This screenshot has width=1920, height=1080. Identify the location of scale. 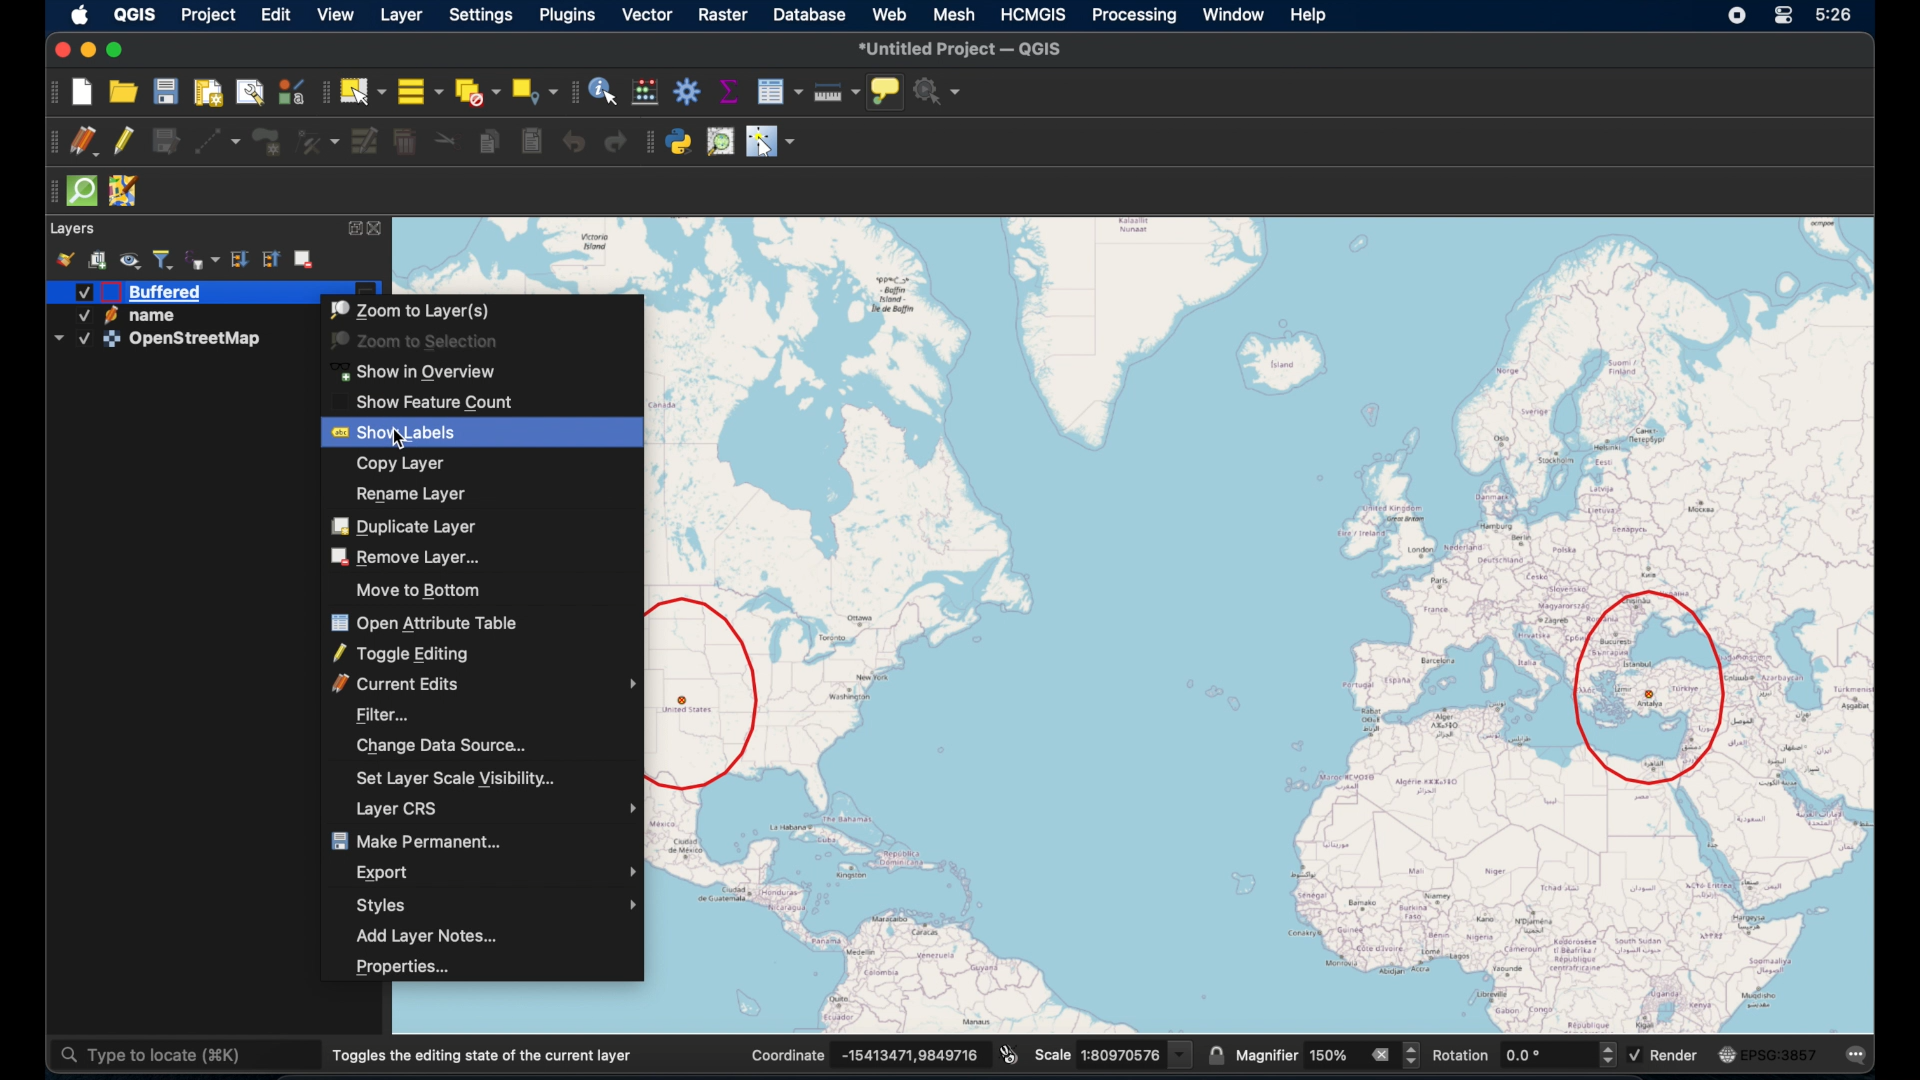
(1052, 1055).